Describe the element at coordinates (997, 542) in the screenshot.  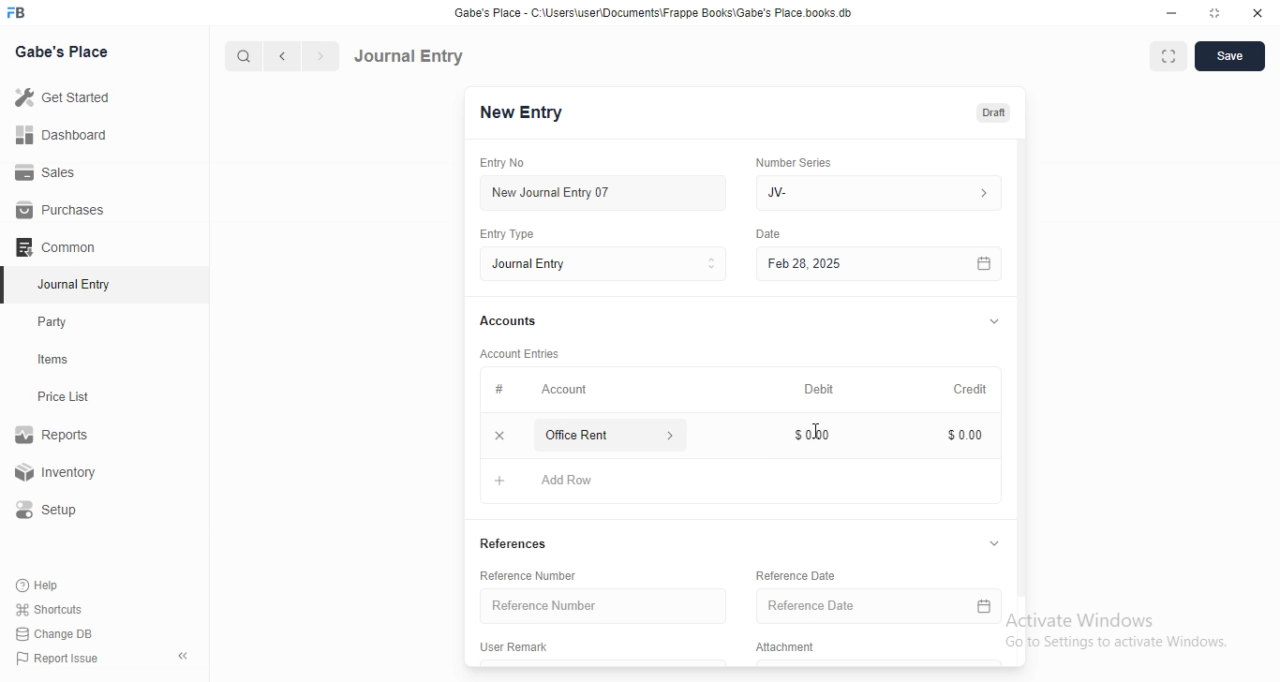
I see `v` at that location.